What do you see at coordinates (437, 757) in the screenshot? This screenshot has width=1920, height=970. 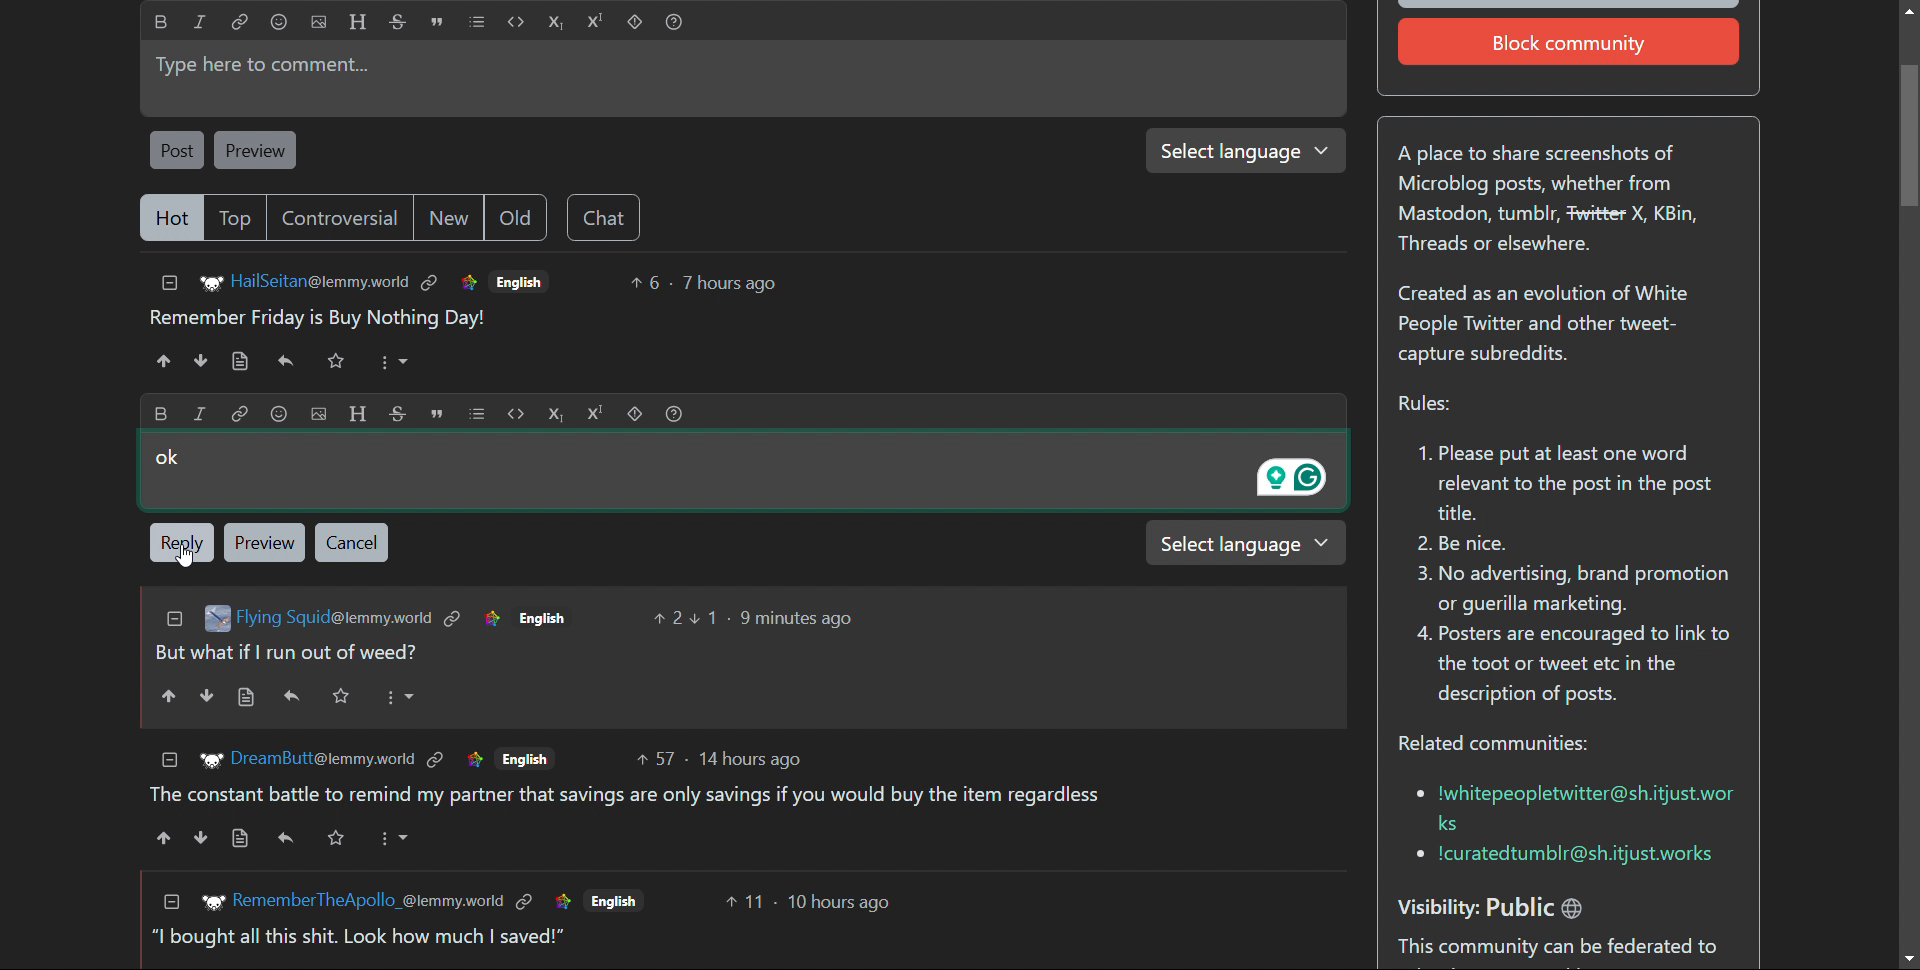 I see `link` at bounding box center [437, 757].